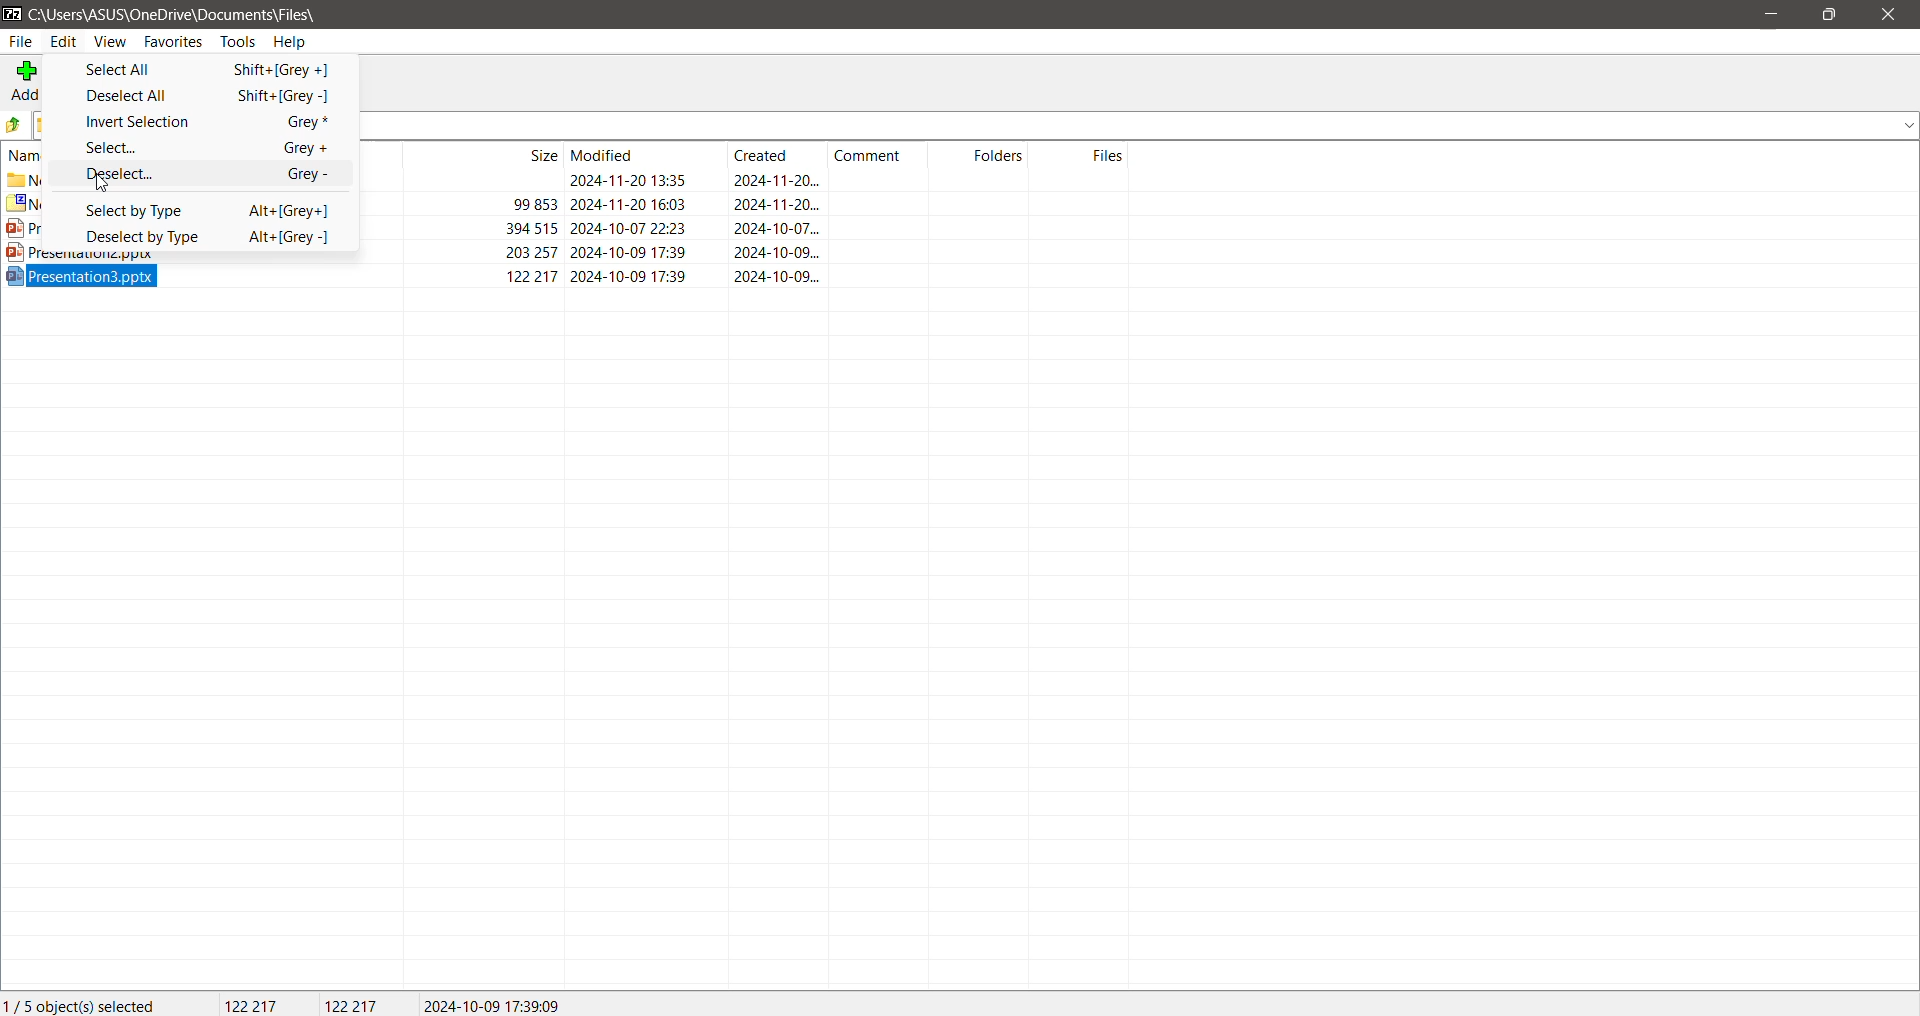  Describe the element at coordinates (1887, 16) in the screenshot. I see `Close` at that location.